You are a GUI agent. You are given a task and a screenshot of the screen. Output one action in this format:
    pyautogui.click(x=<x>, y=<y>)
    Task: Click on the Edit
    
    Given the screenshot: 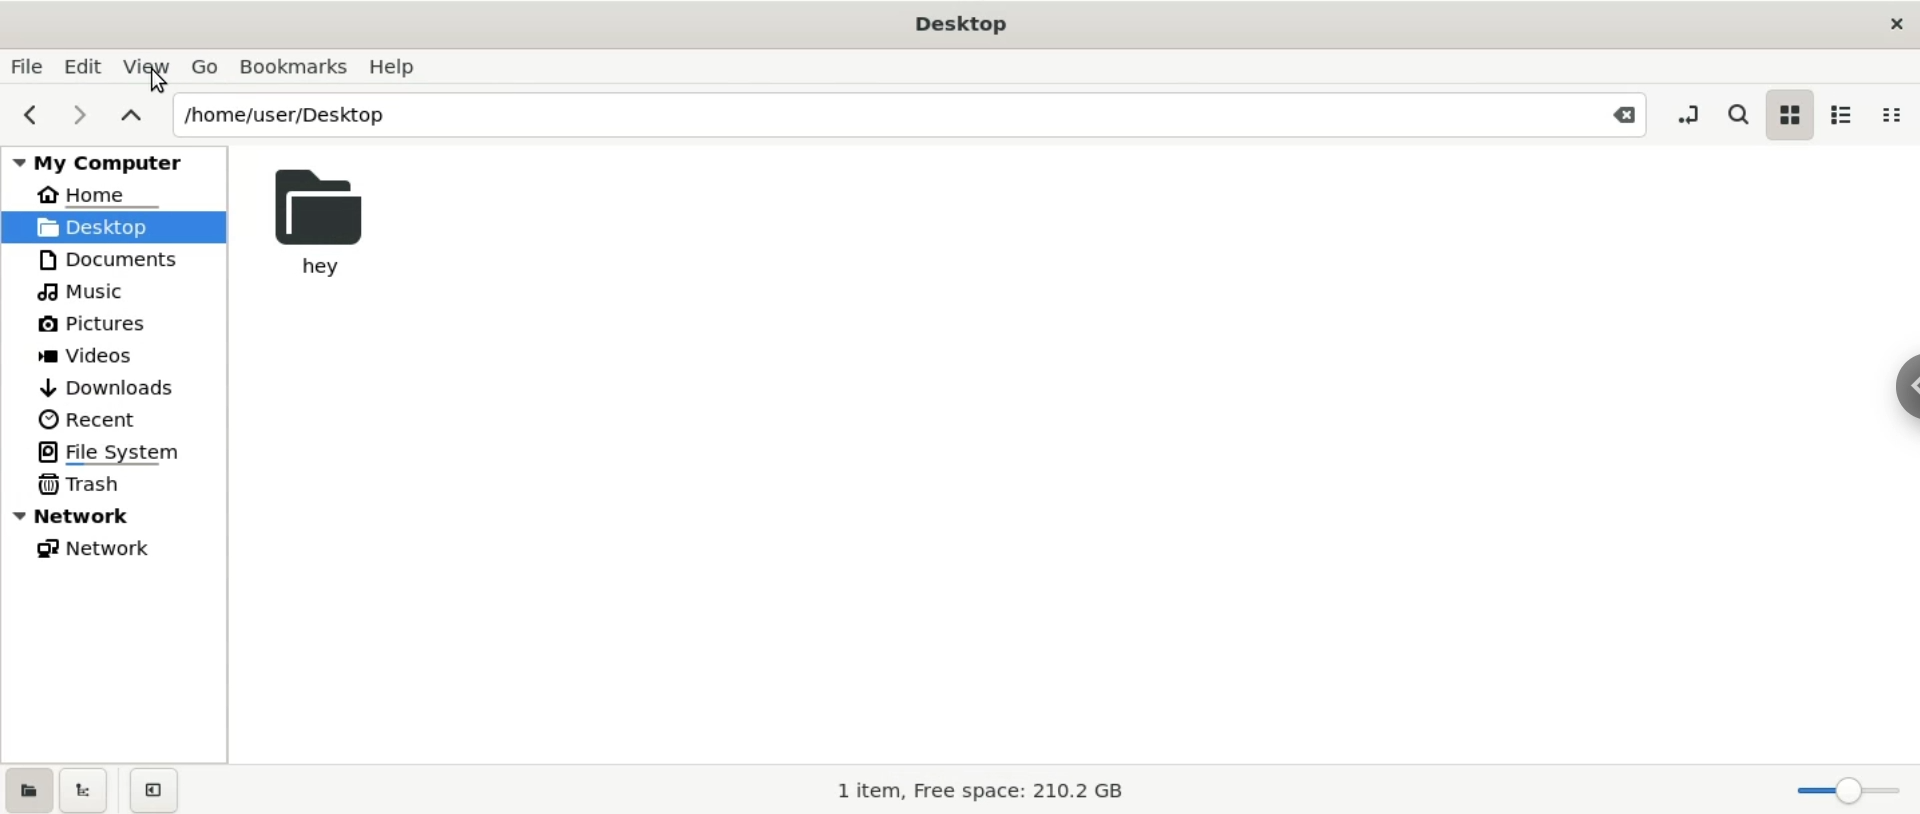 What is the action you would take?
    pyautogui.click(x=80, y=65)
    